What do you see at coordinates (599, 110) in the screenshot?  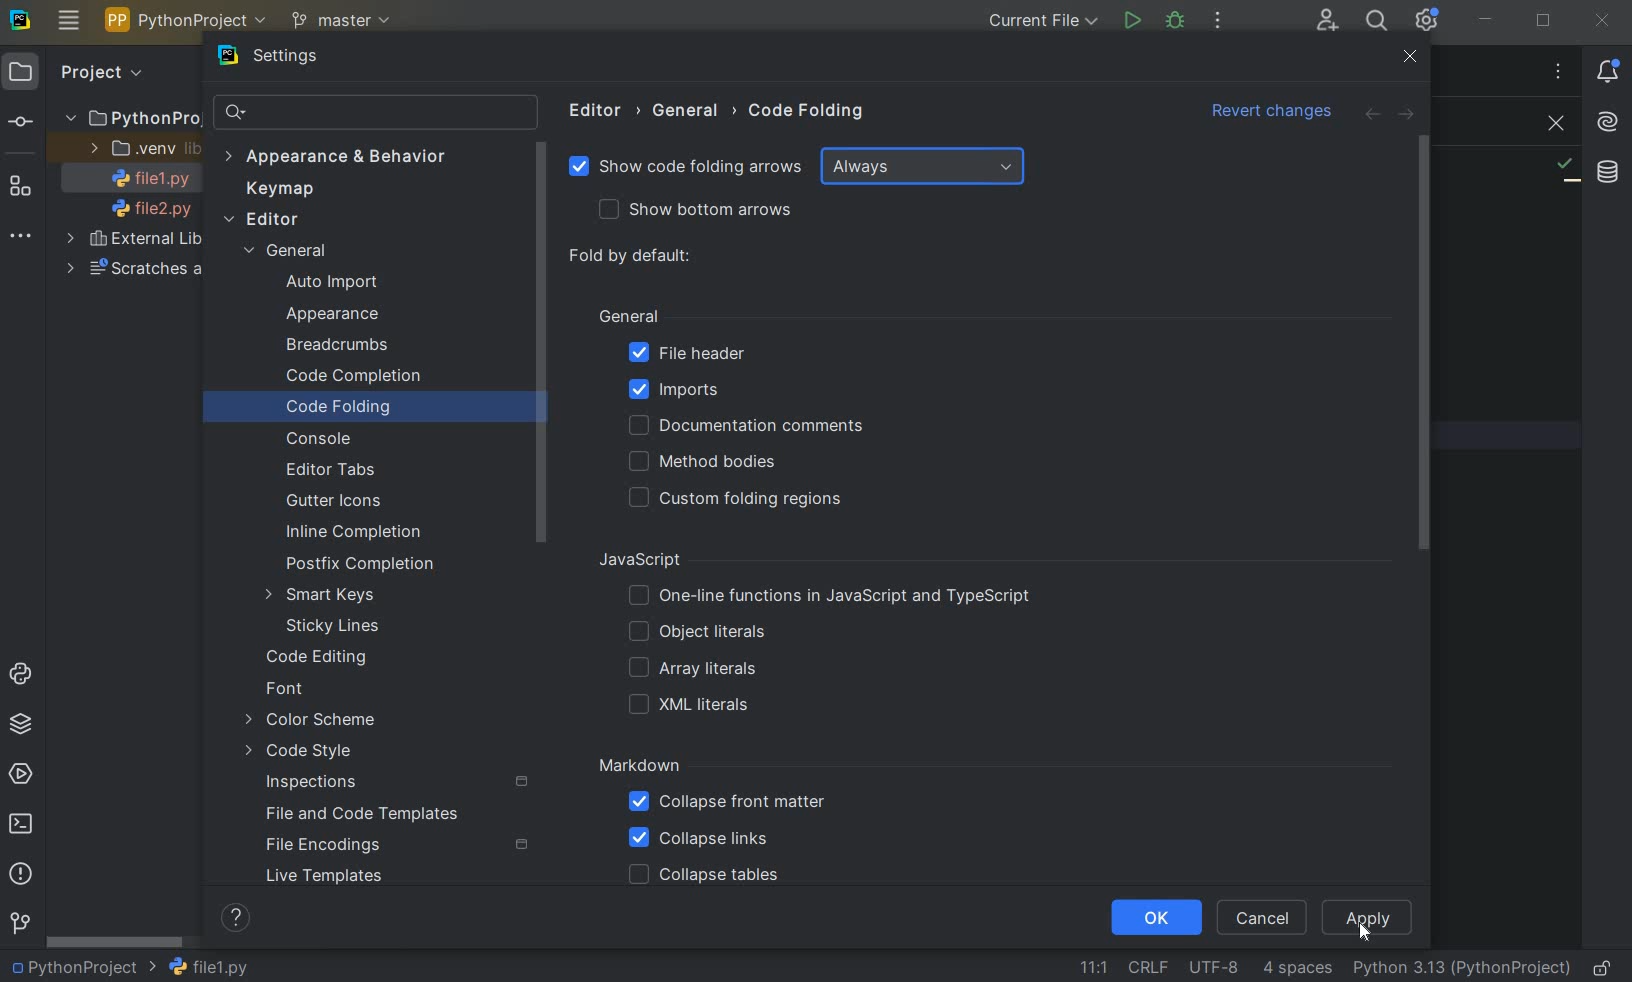 I see `EDITOR` at bounding box center [599, 110].